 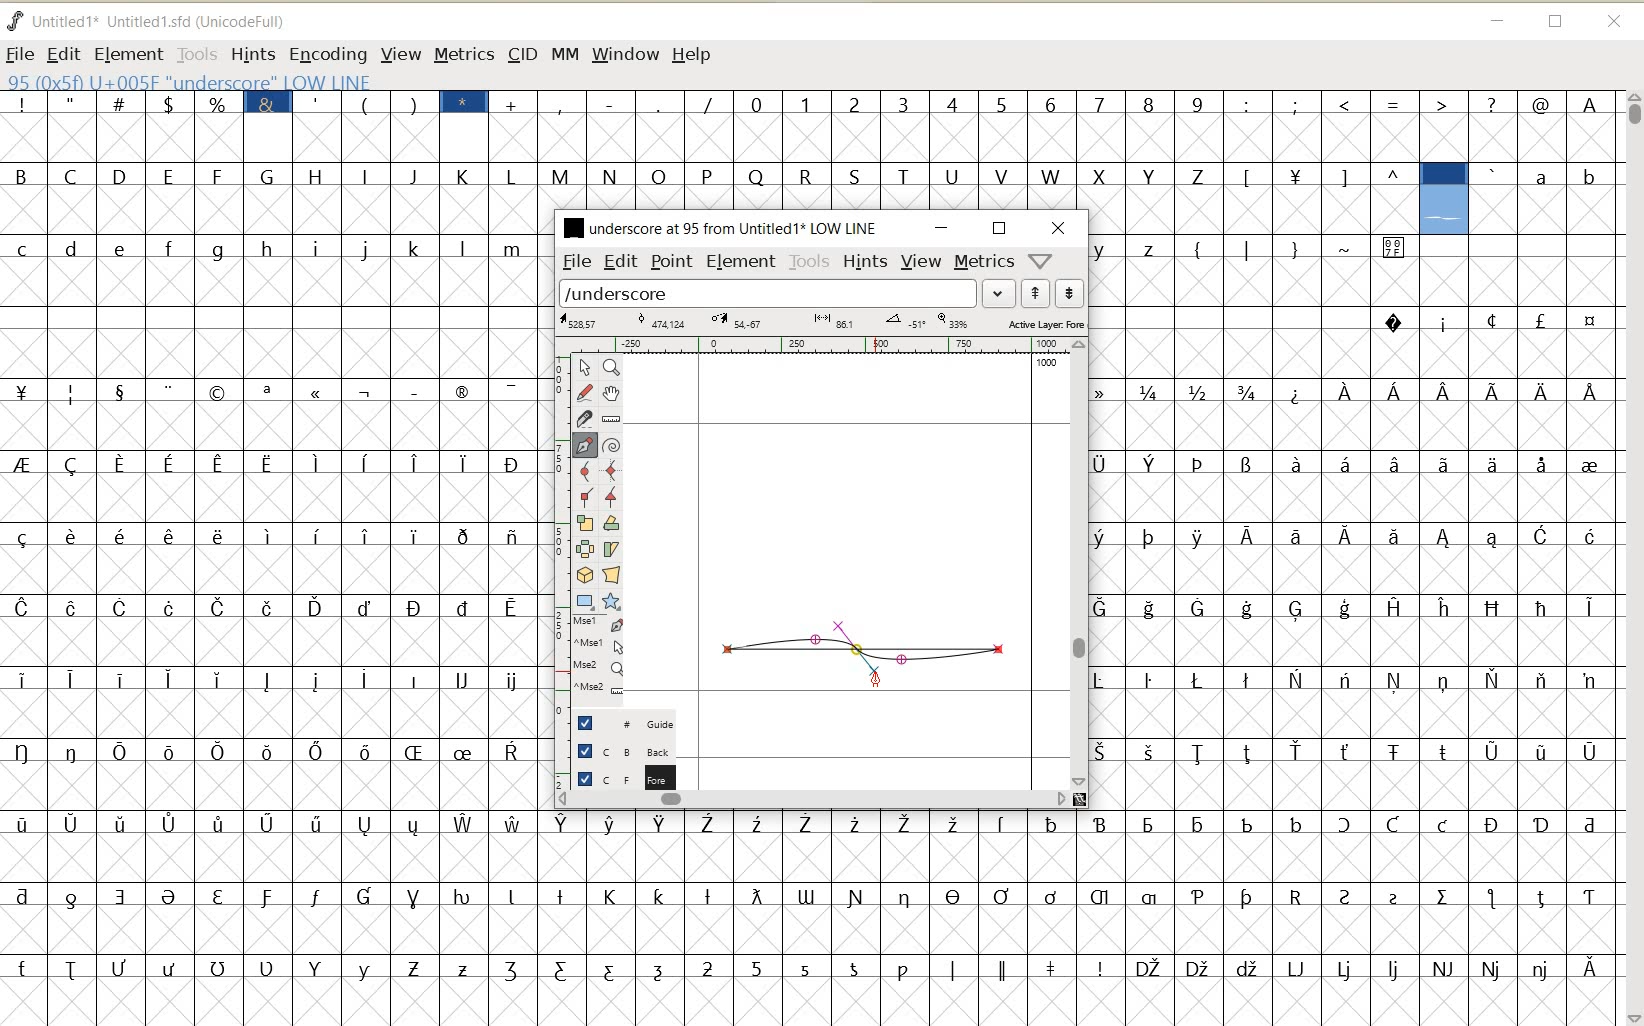 What do you see at coordinates (1039, 261) in the screenshot?
I see `help/window` at bounding box center [1039, 261].